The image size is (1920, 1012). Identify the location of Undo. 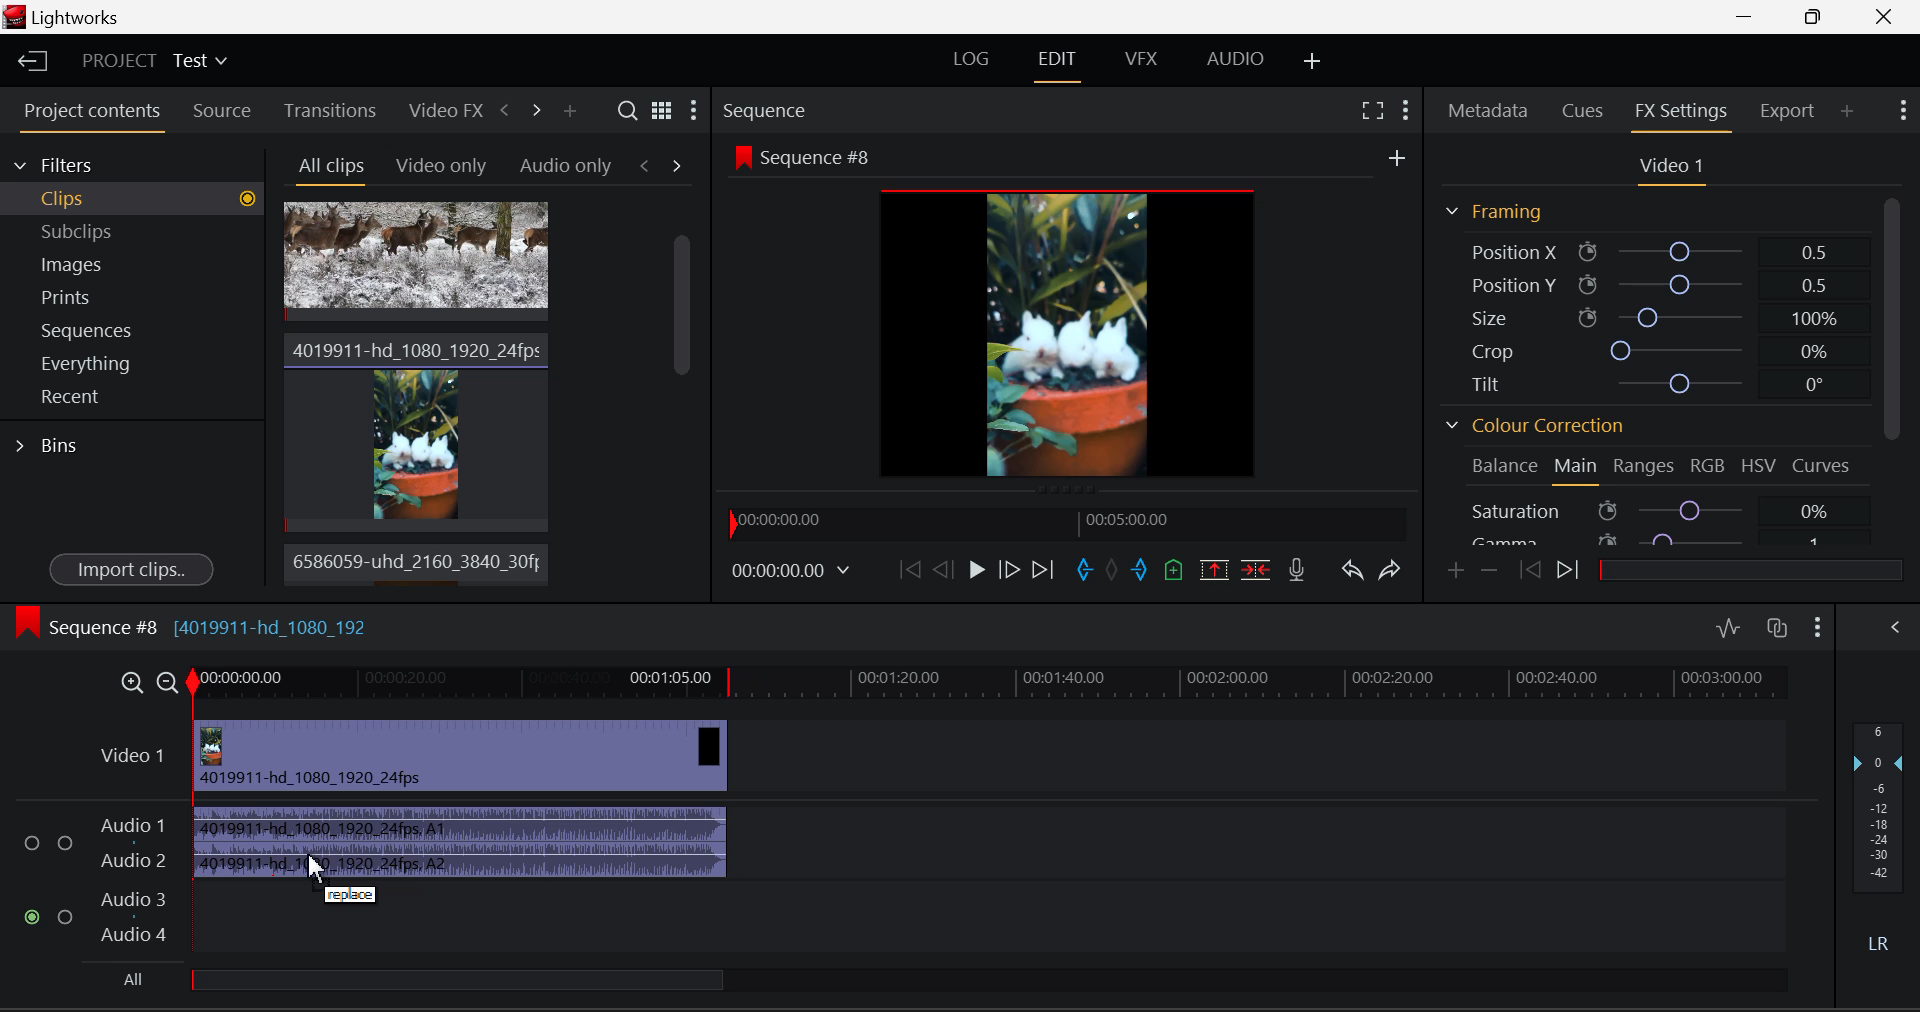
(1352, 570).